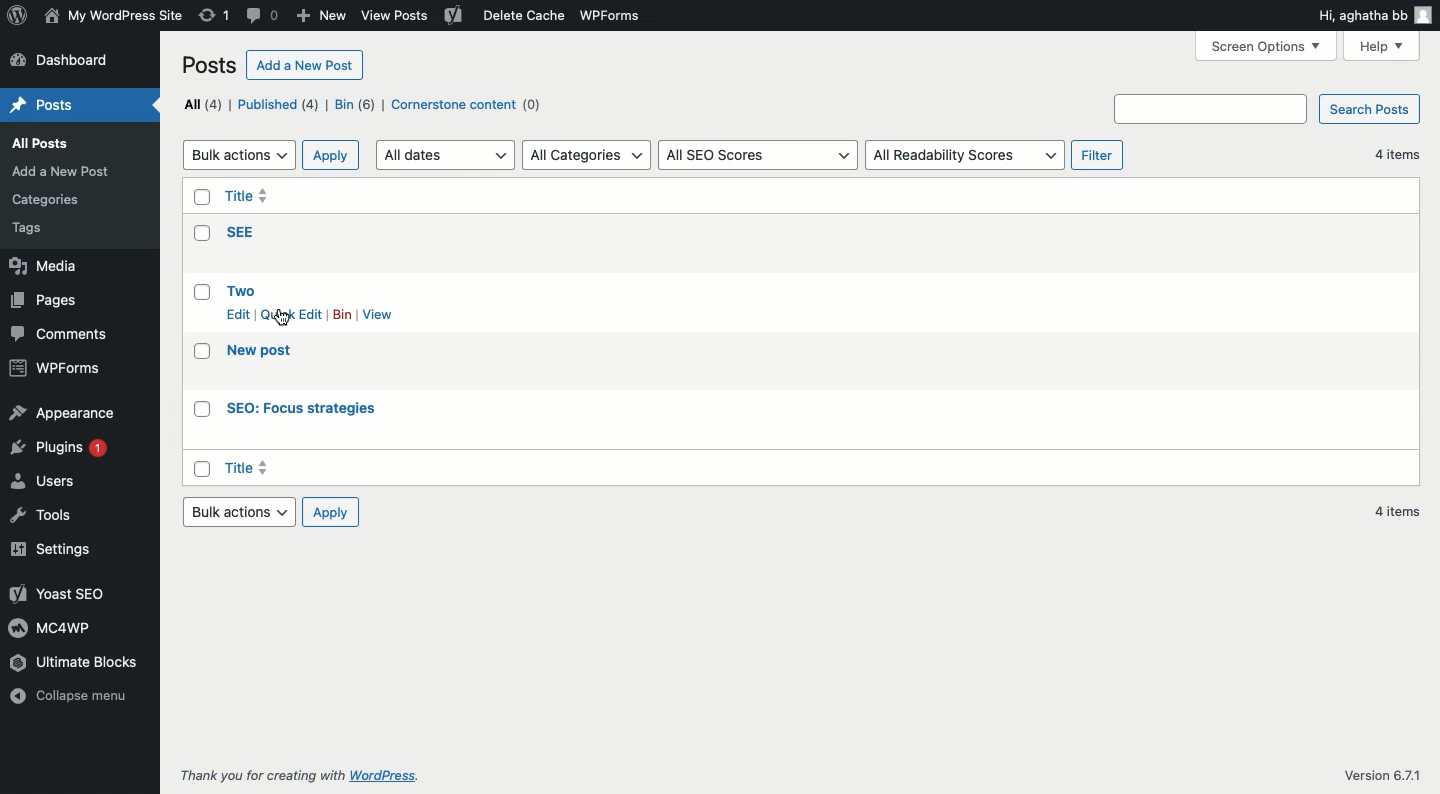 The width and height of the screenshot is (1440, 794). I want to click on Two, so click(243, 289).